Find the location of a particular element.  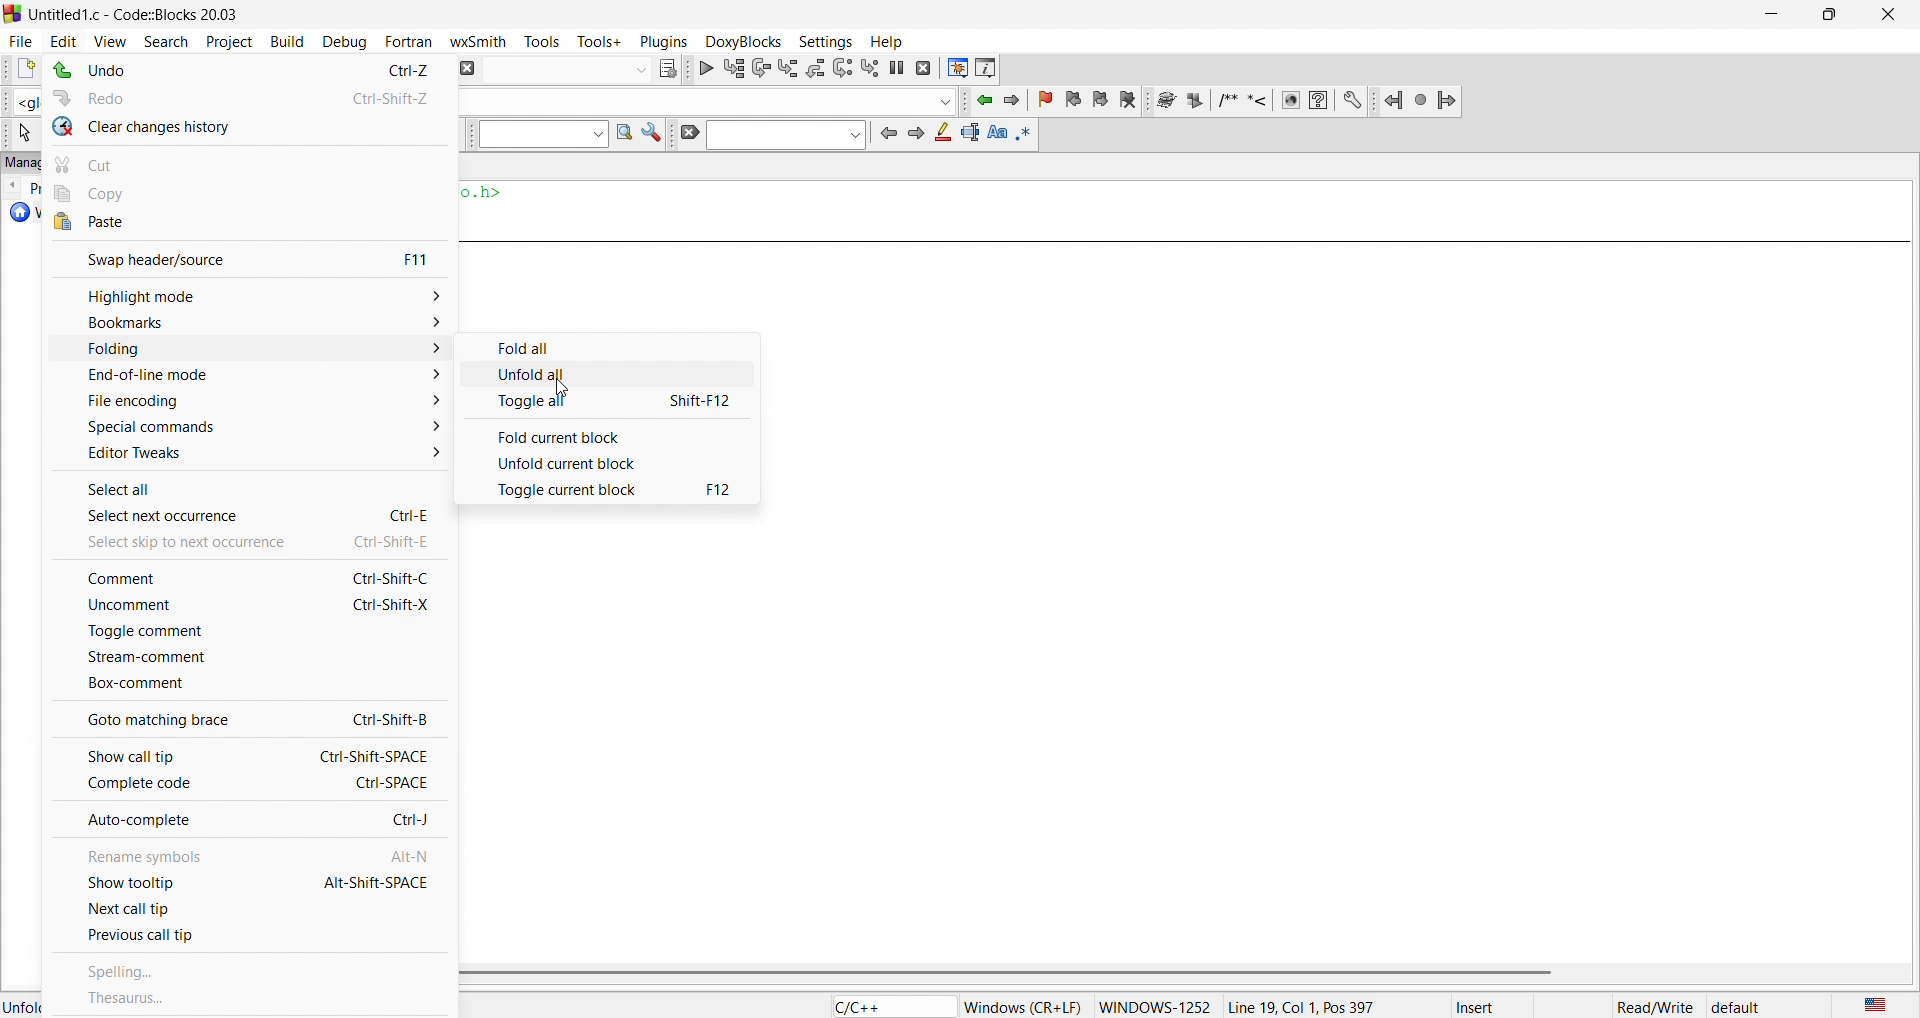

show call tip is located at coordinates (242, 753).